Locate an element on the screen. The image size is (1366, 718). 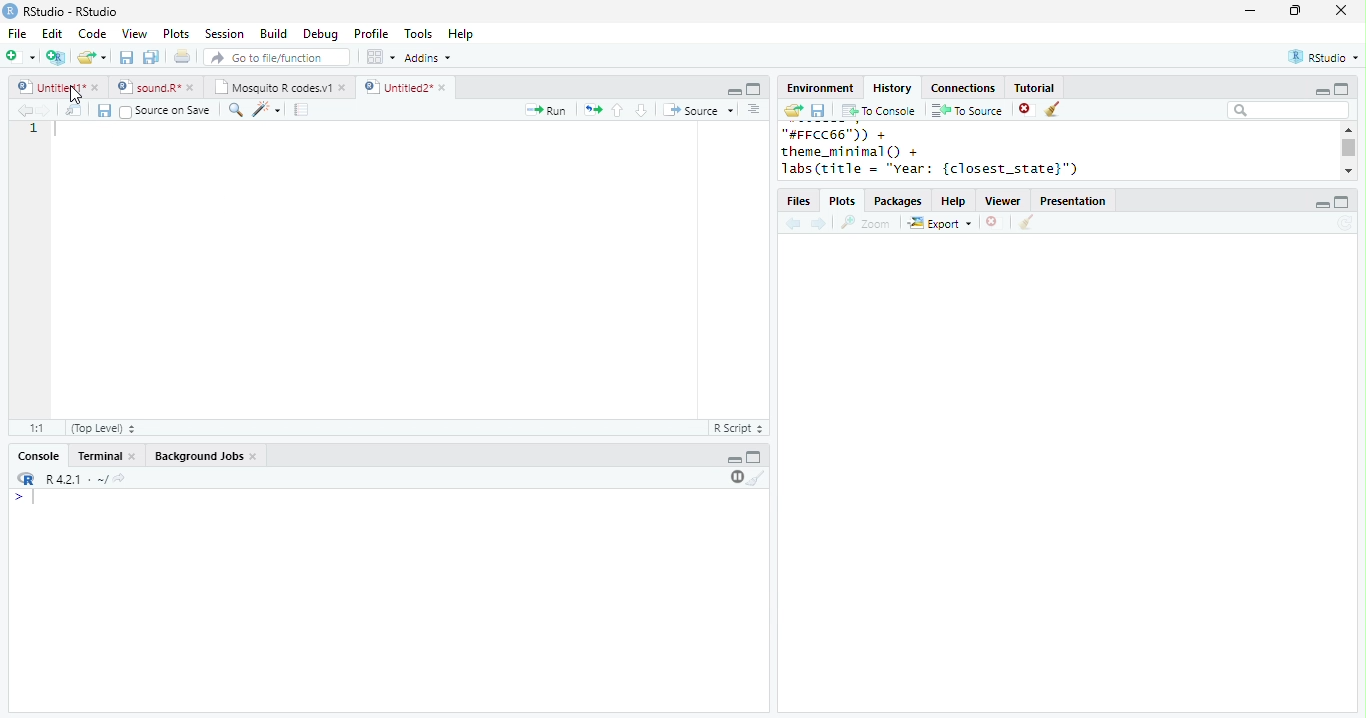
minimize is located at coordinates (1321, 92).